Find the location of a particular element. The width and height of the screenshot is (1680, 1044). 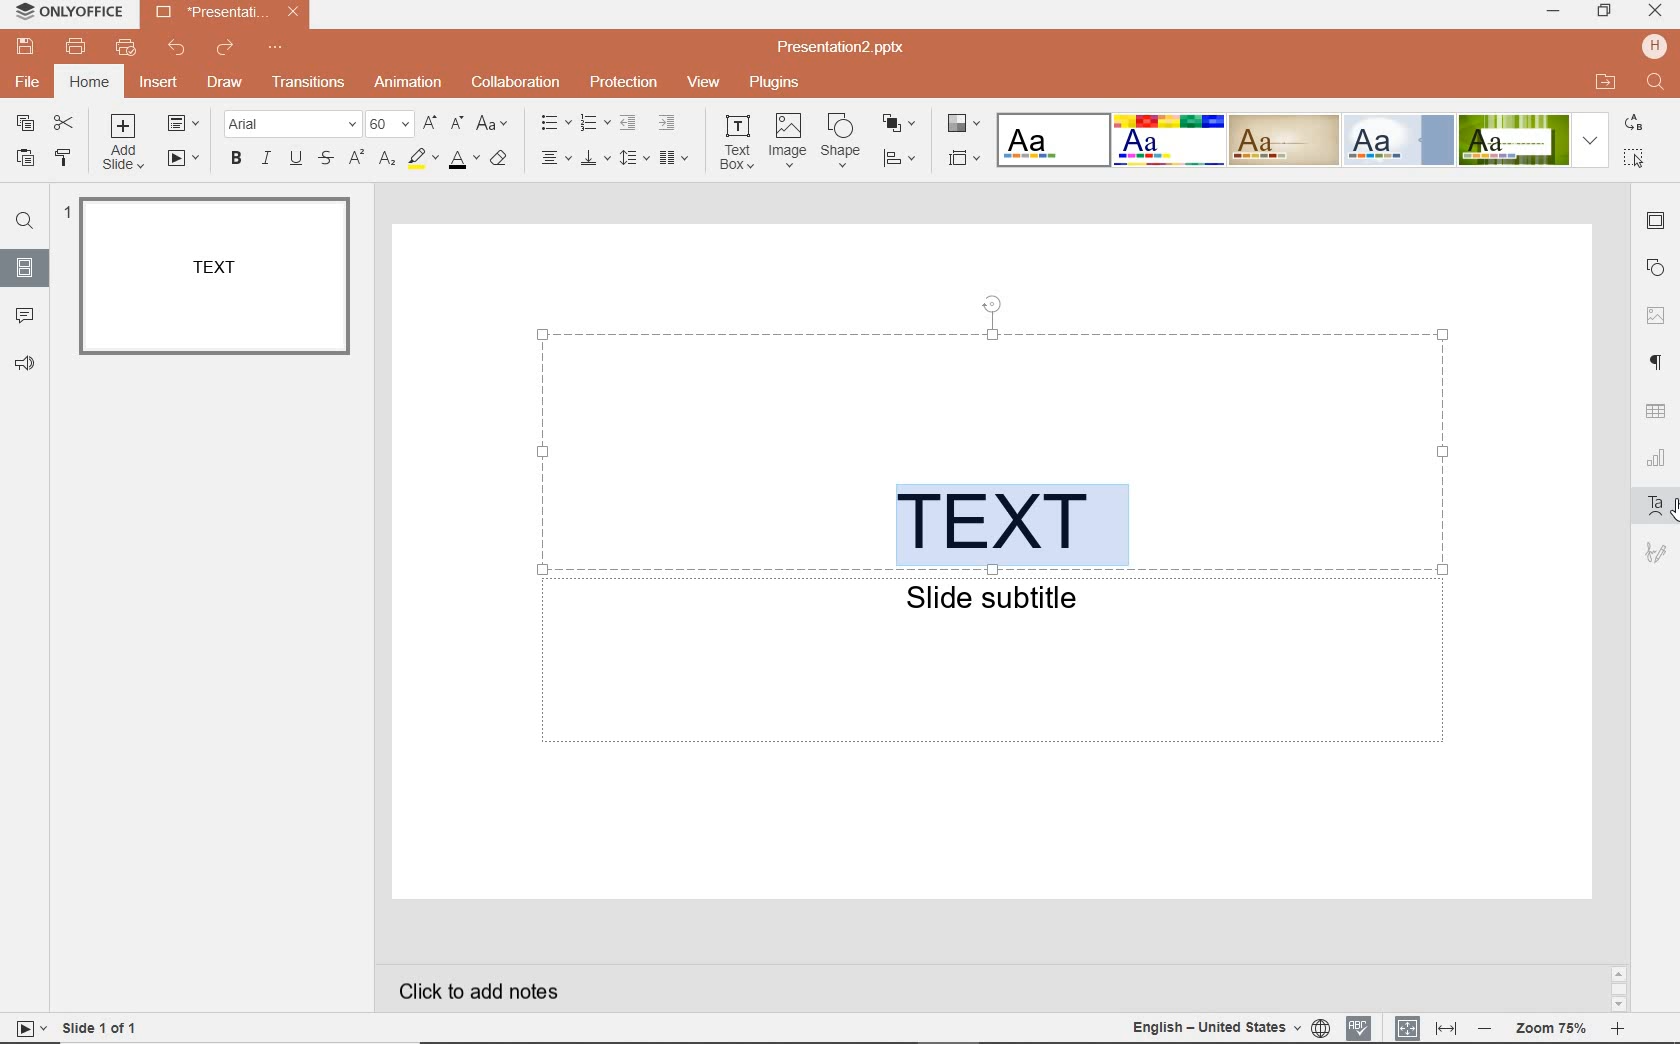

SLIDE1 is located at coordinates (214, 277).